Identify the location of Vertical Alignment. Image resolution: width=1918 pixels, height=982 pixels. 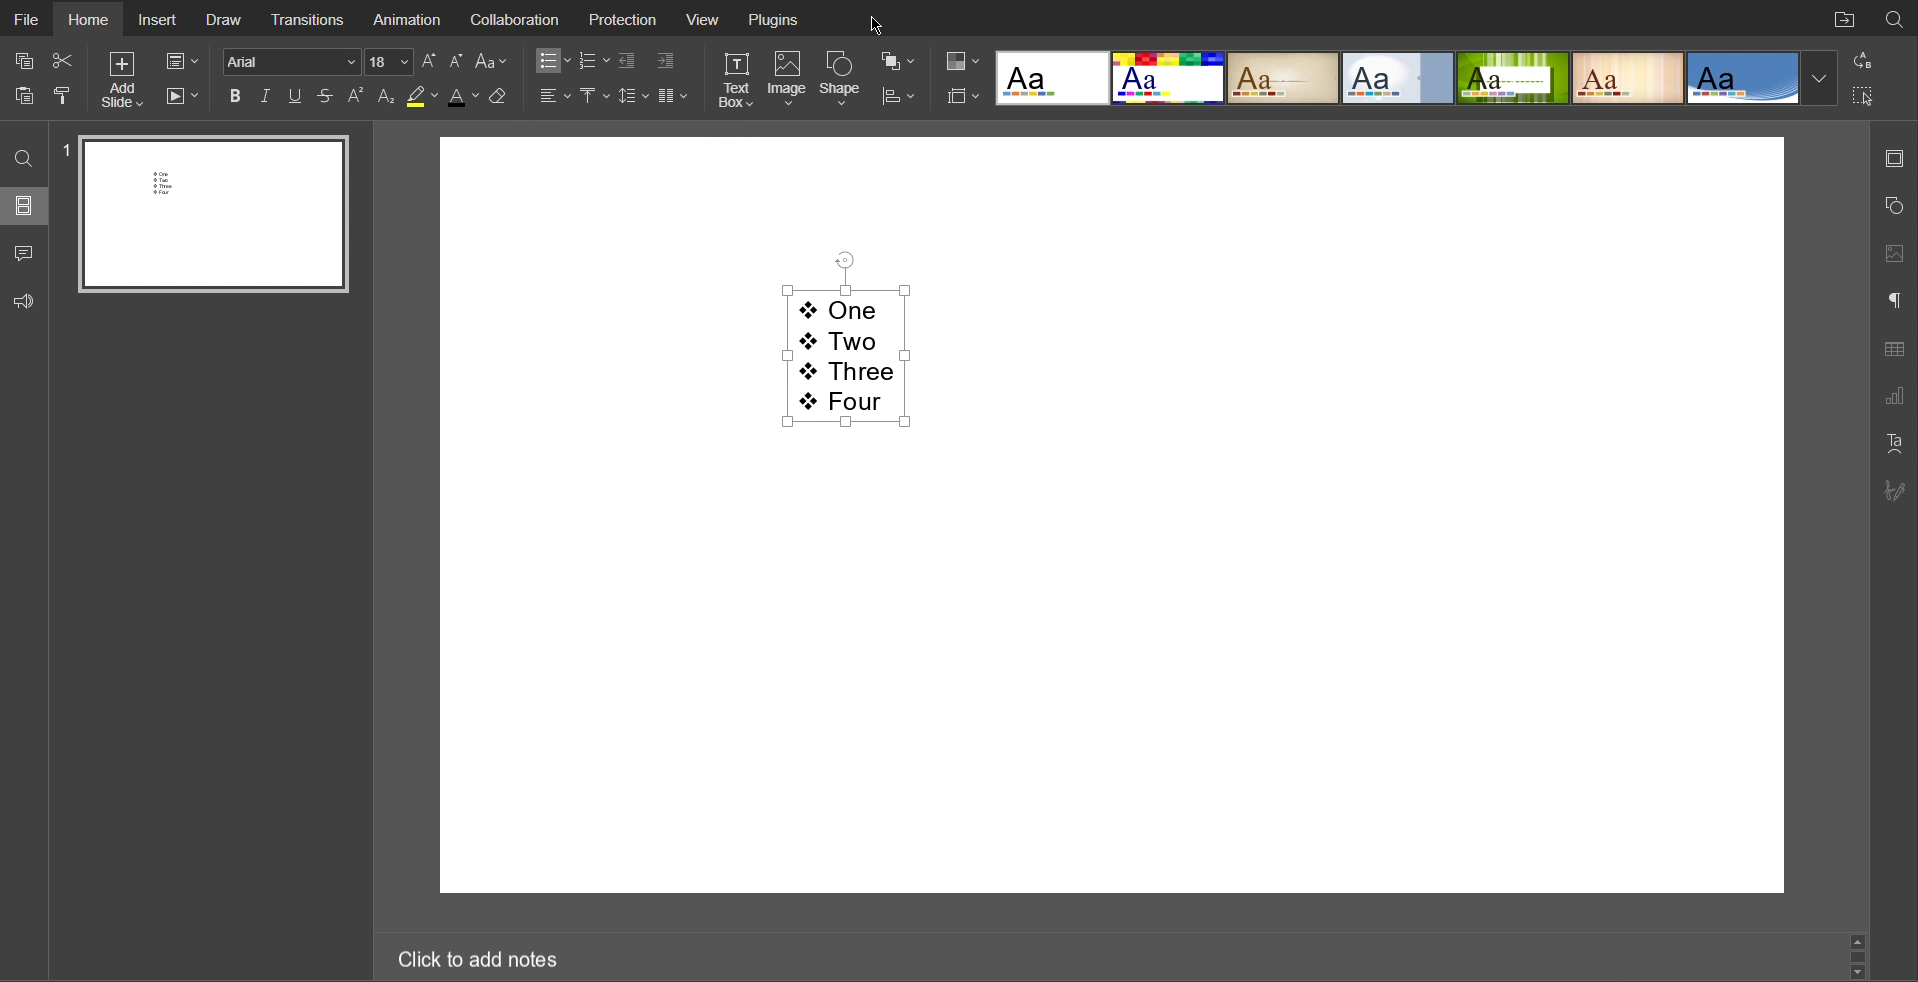
(592, 95).